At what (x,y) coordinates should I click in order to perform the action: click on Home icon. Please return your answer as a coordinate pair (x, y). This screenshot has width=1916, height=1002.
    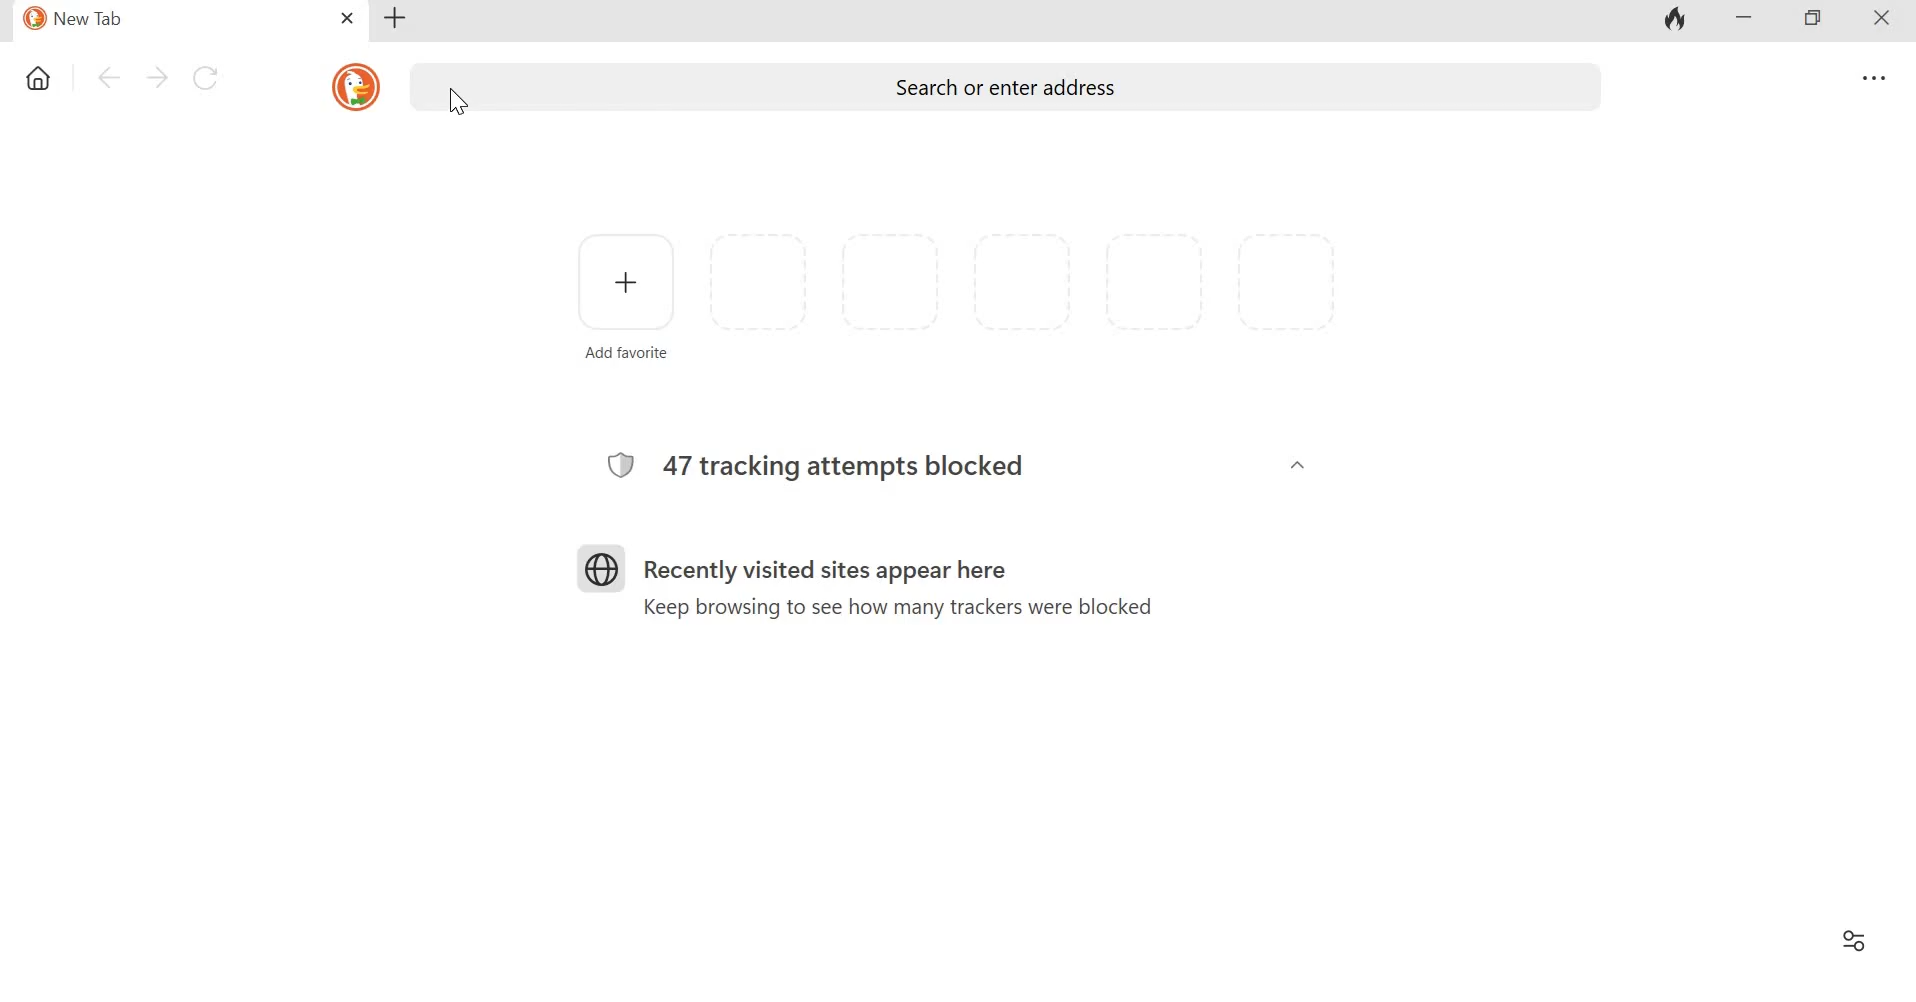
    Looking at the image, I should click on (37, 81).